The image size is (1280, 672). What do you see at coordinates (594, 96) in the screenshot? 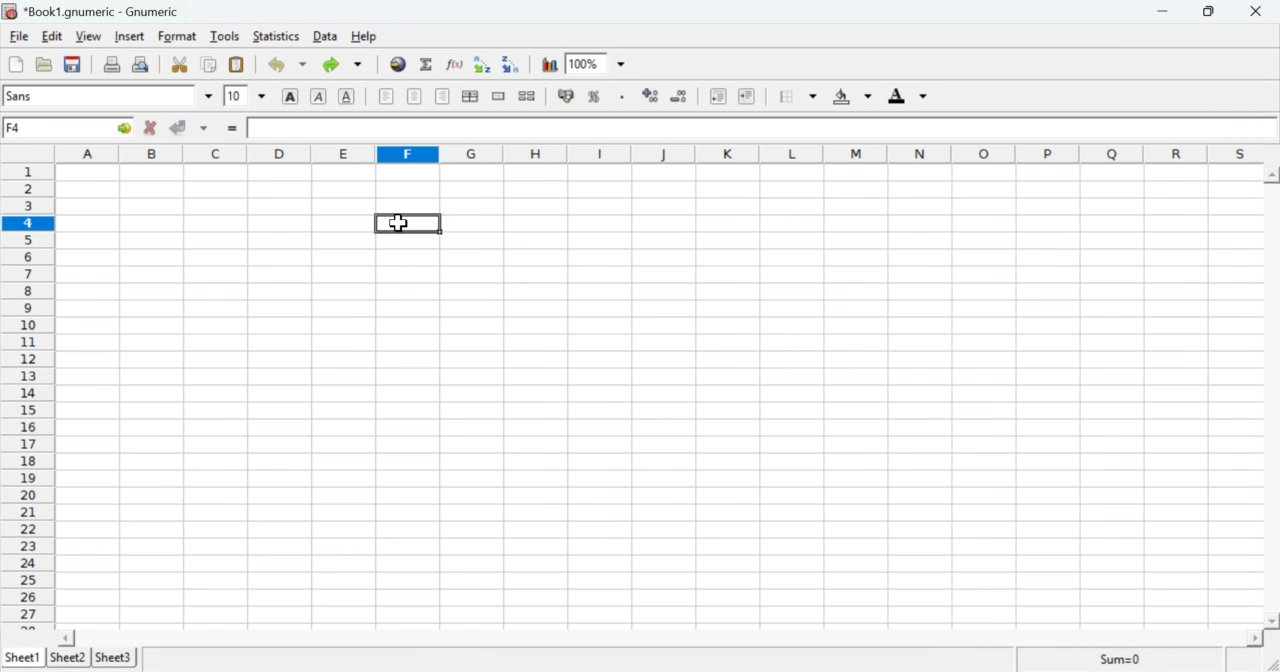
I see `Format the selection as percentage` at bounding box center [594, 96].